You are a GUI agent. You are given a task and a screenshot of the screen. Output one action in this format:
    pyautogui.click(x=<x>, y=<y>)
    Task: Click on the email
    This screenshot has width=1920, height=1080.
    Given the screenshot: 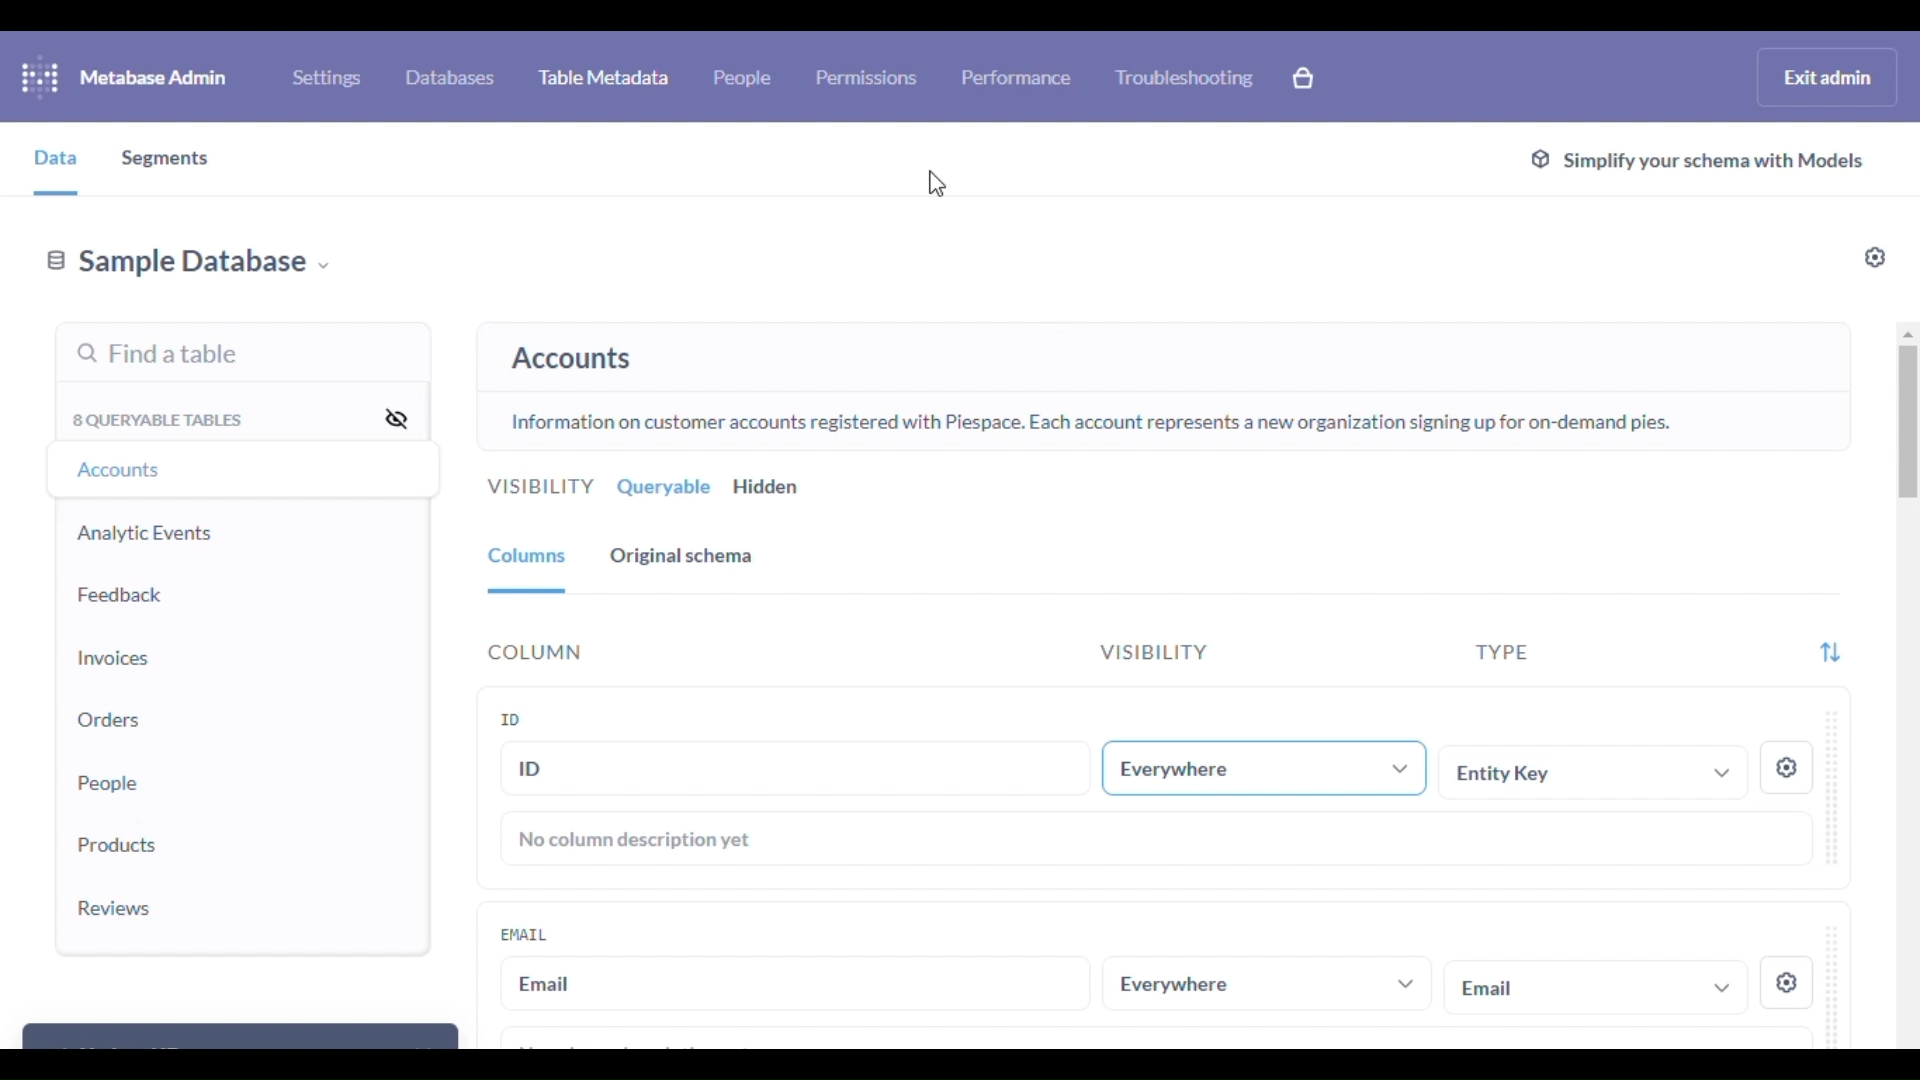 What is the action you would take?
    pyautogui.click(x=1594, y=986)
    